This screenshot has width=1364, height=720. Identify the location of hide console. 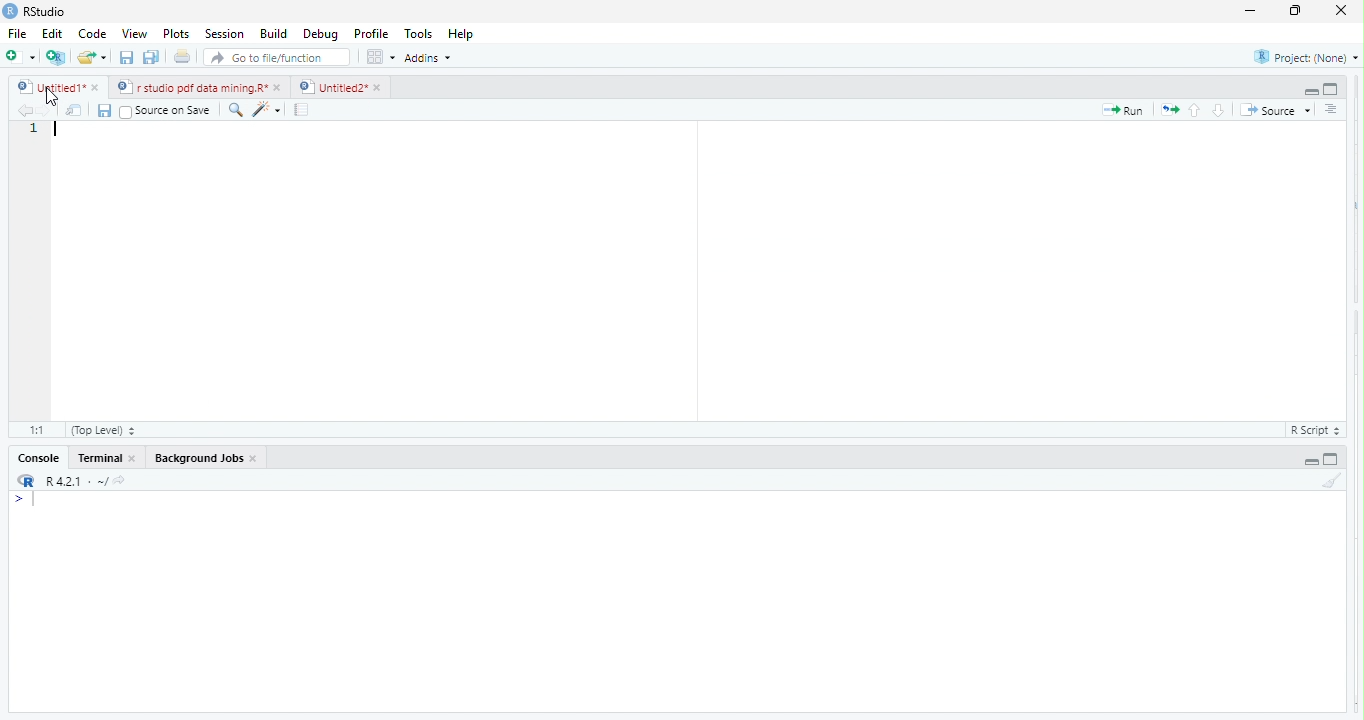
(1329, 459).